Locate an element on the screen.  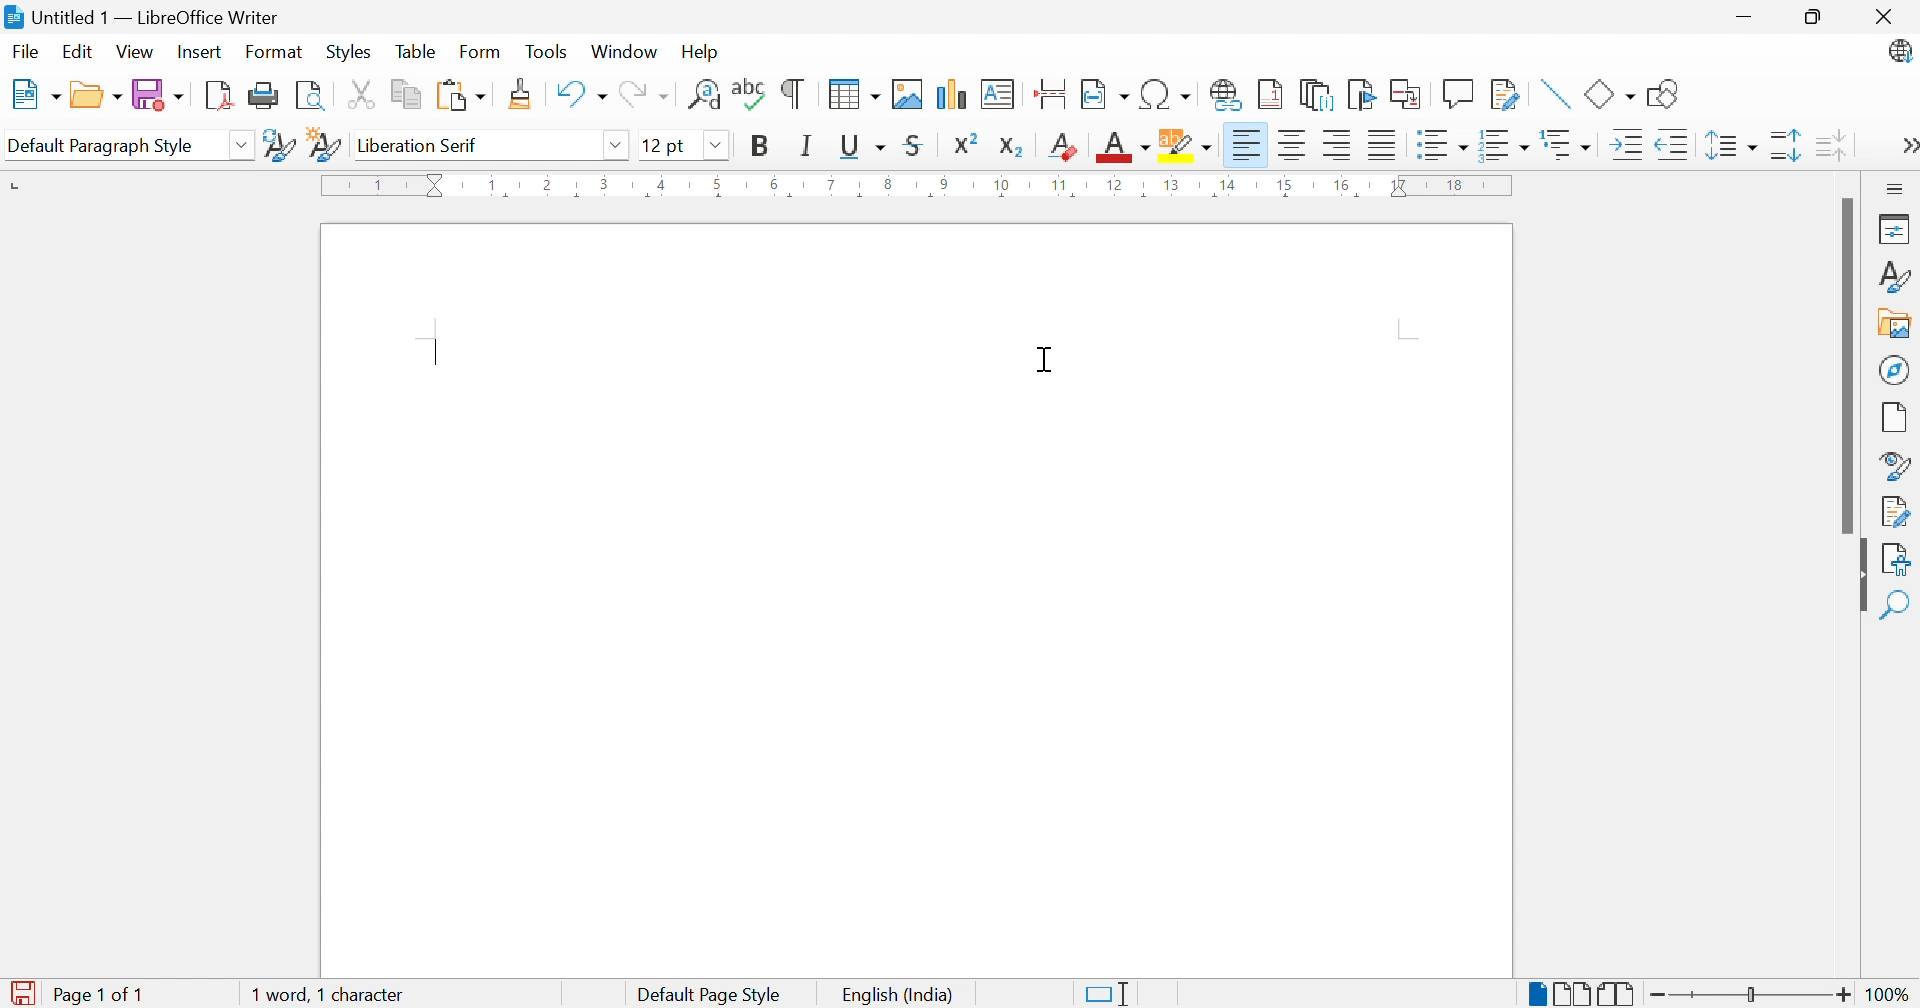
Page 1 of 1 is located at coordinates (104, 994).